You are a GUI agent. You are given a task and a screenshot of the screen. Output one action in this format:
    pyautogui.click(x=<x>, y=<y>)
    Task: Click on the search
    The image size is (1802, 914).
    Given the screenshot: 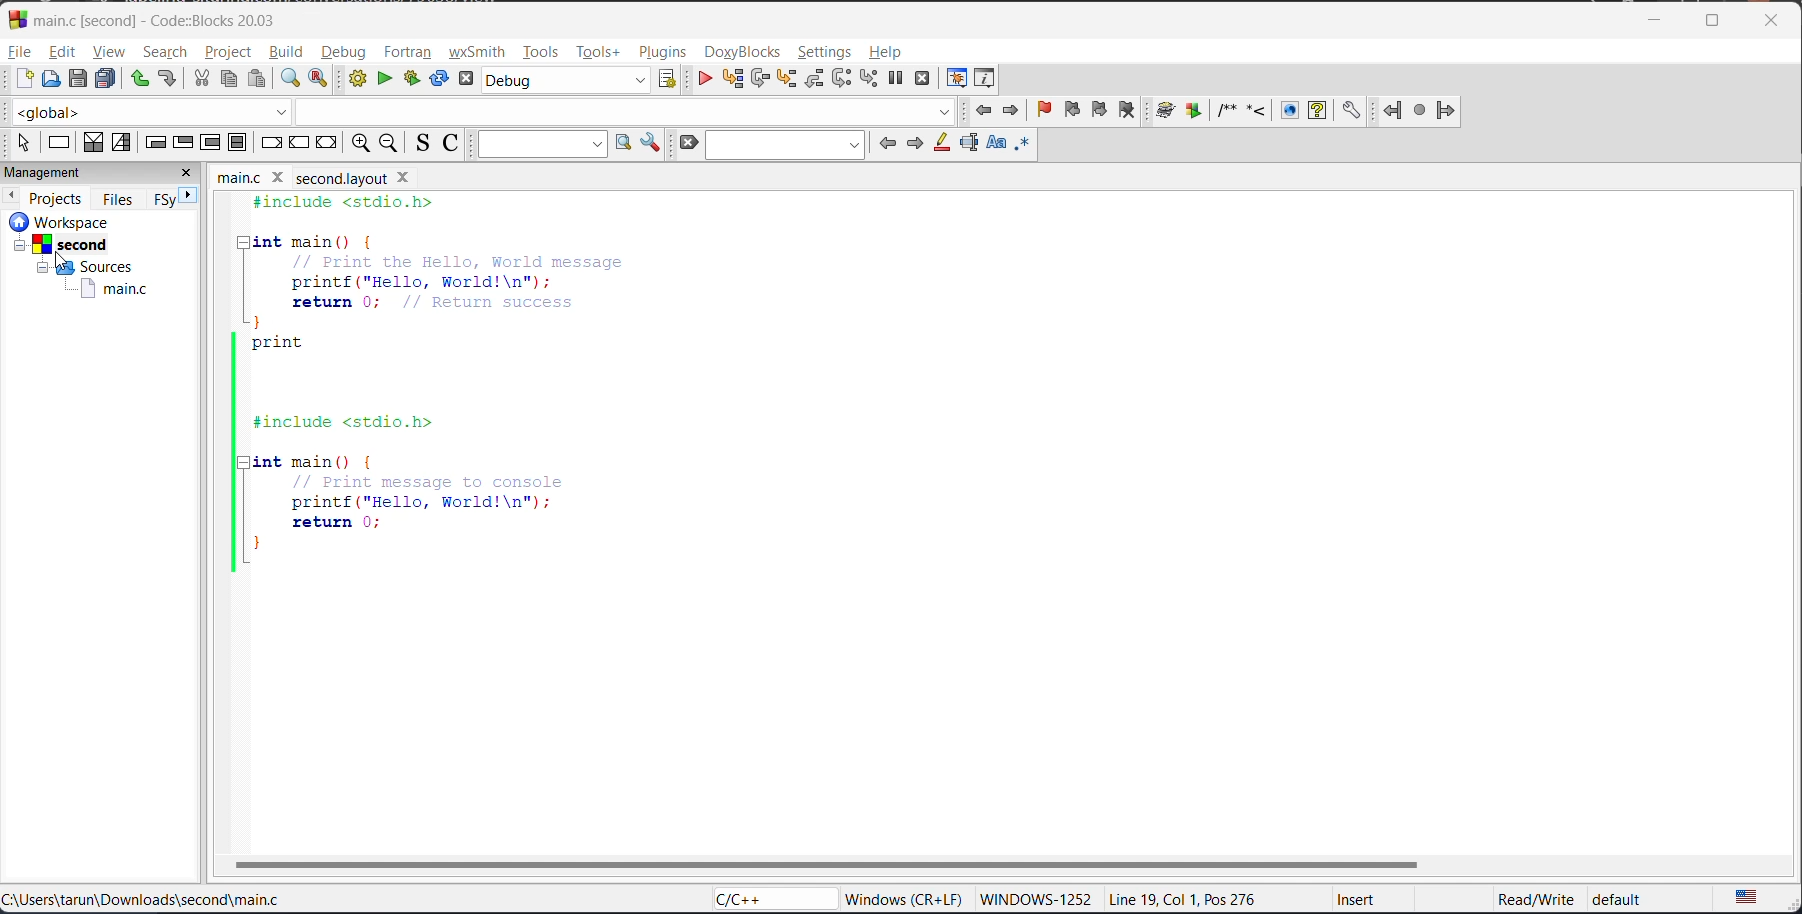 What is the action you would take?
    pyautogui.click(x=782, y=142)
    